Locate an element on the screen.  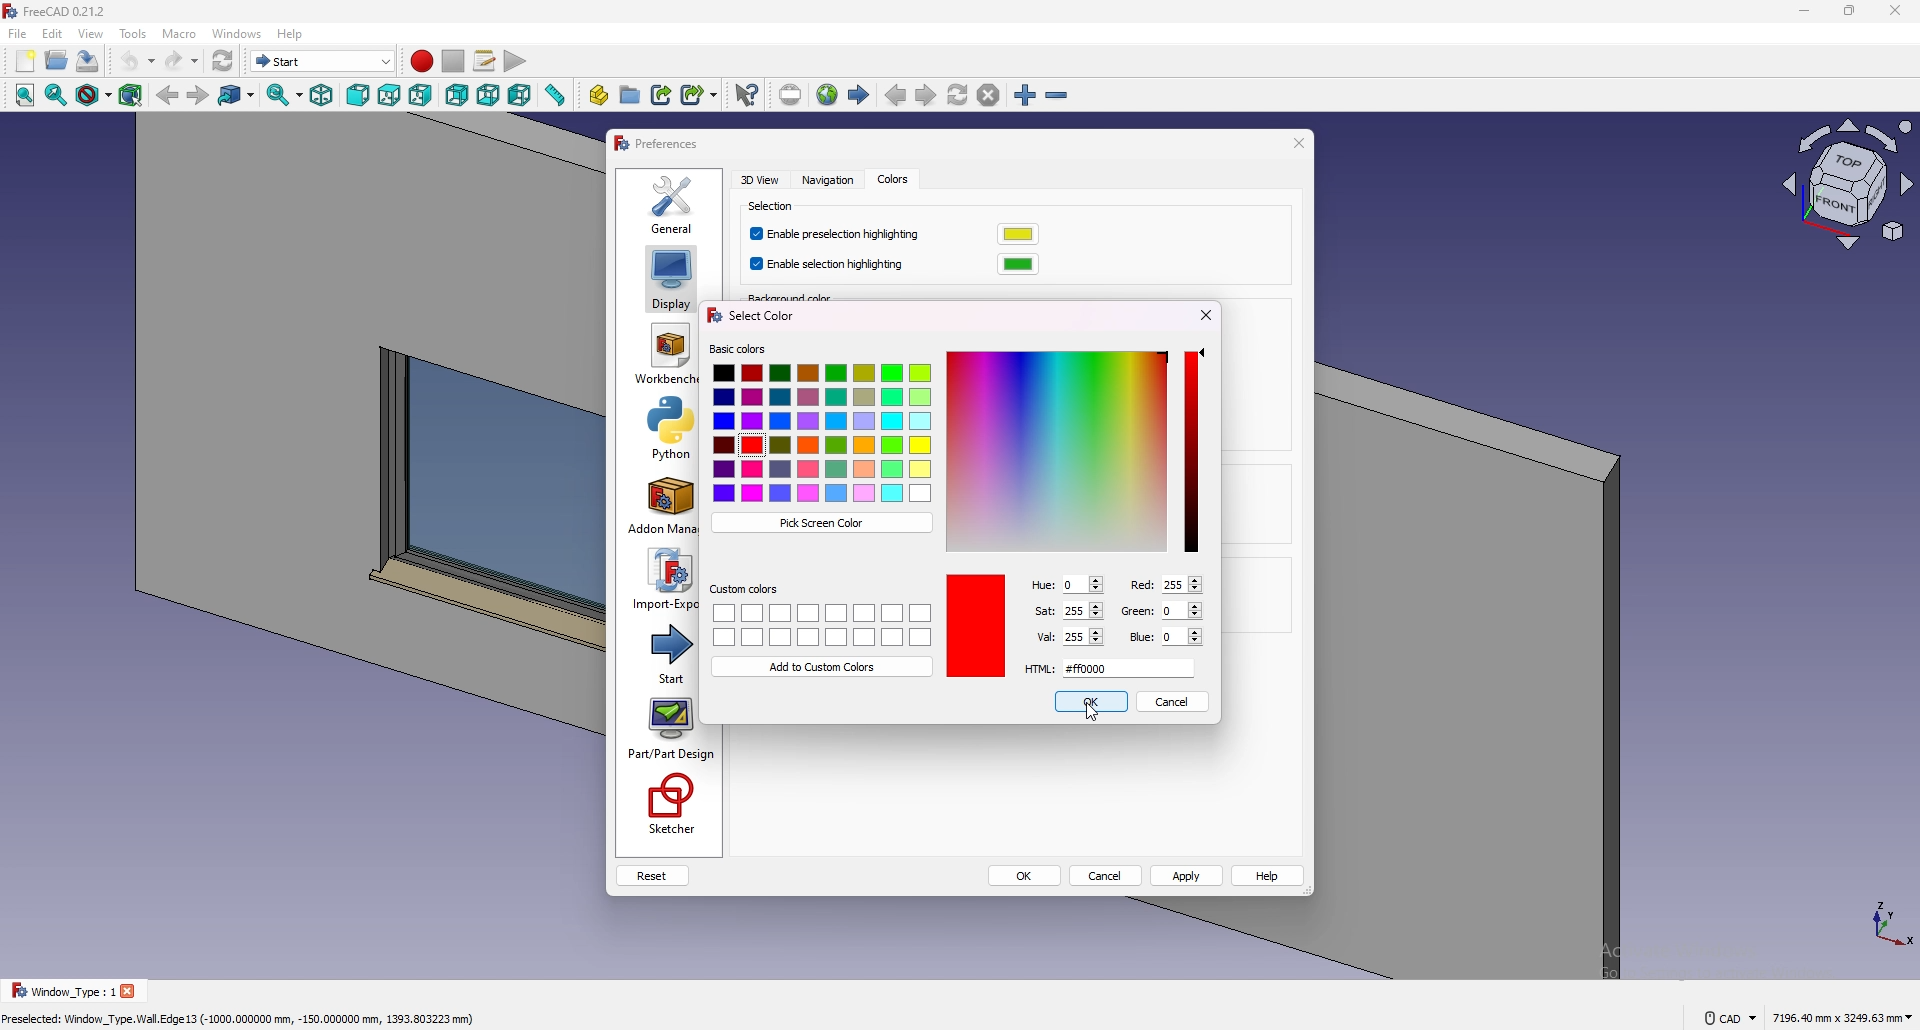
0 is located at coordinates (1181, 610).